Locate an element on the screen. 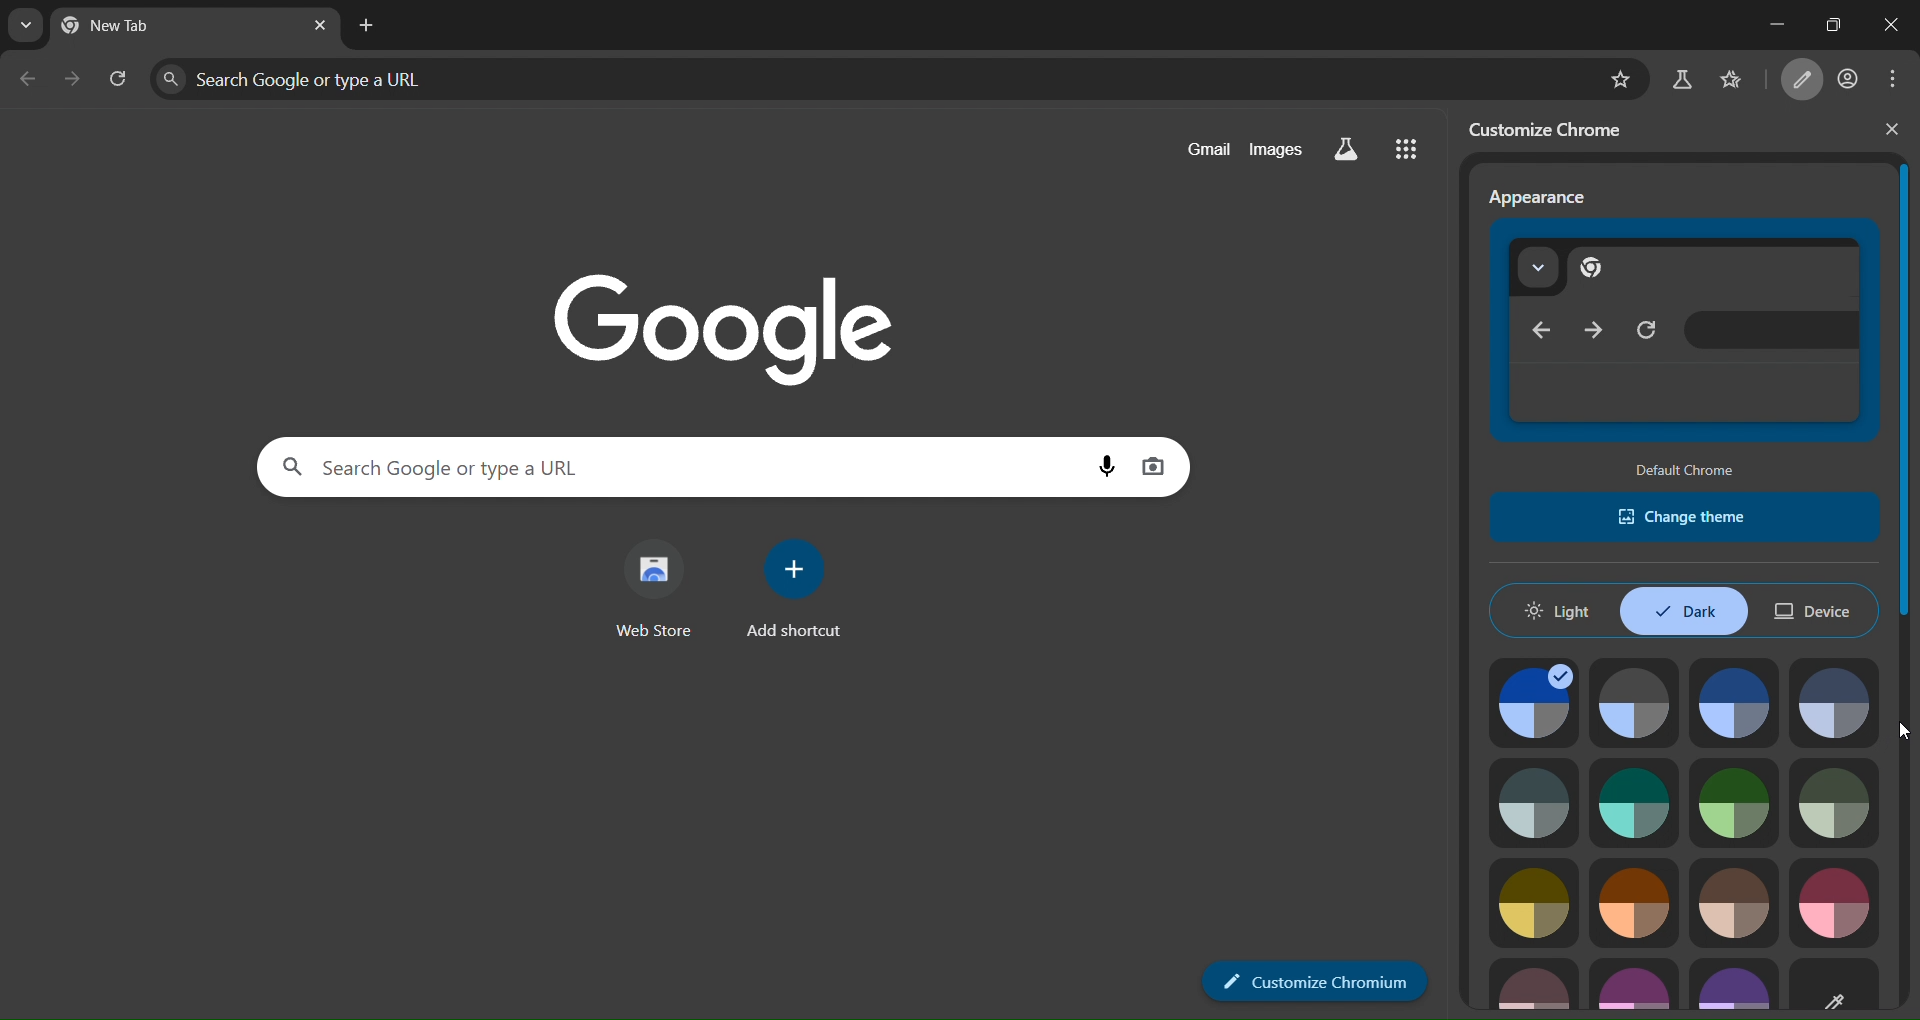 The height and width of the screenshot is (1020, 1920). image is located at coordinates (1639, 983).